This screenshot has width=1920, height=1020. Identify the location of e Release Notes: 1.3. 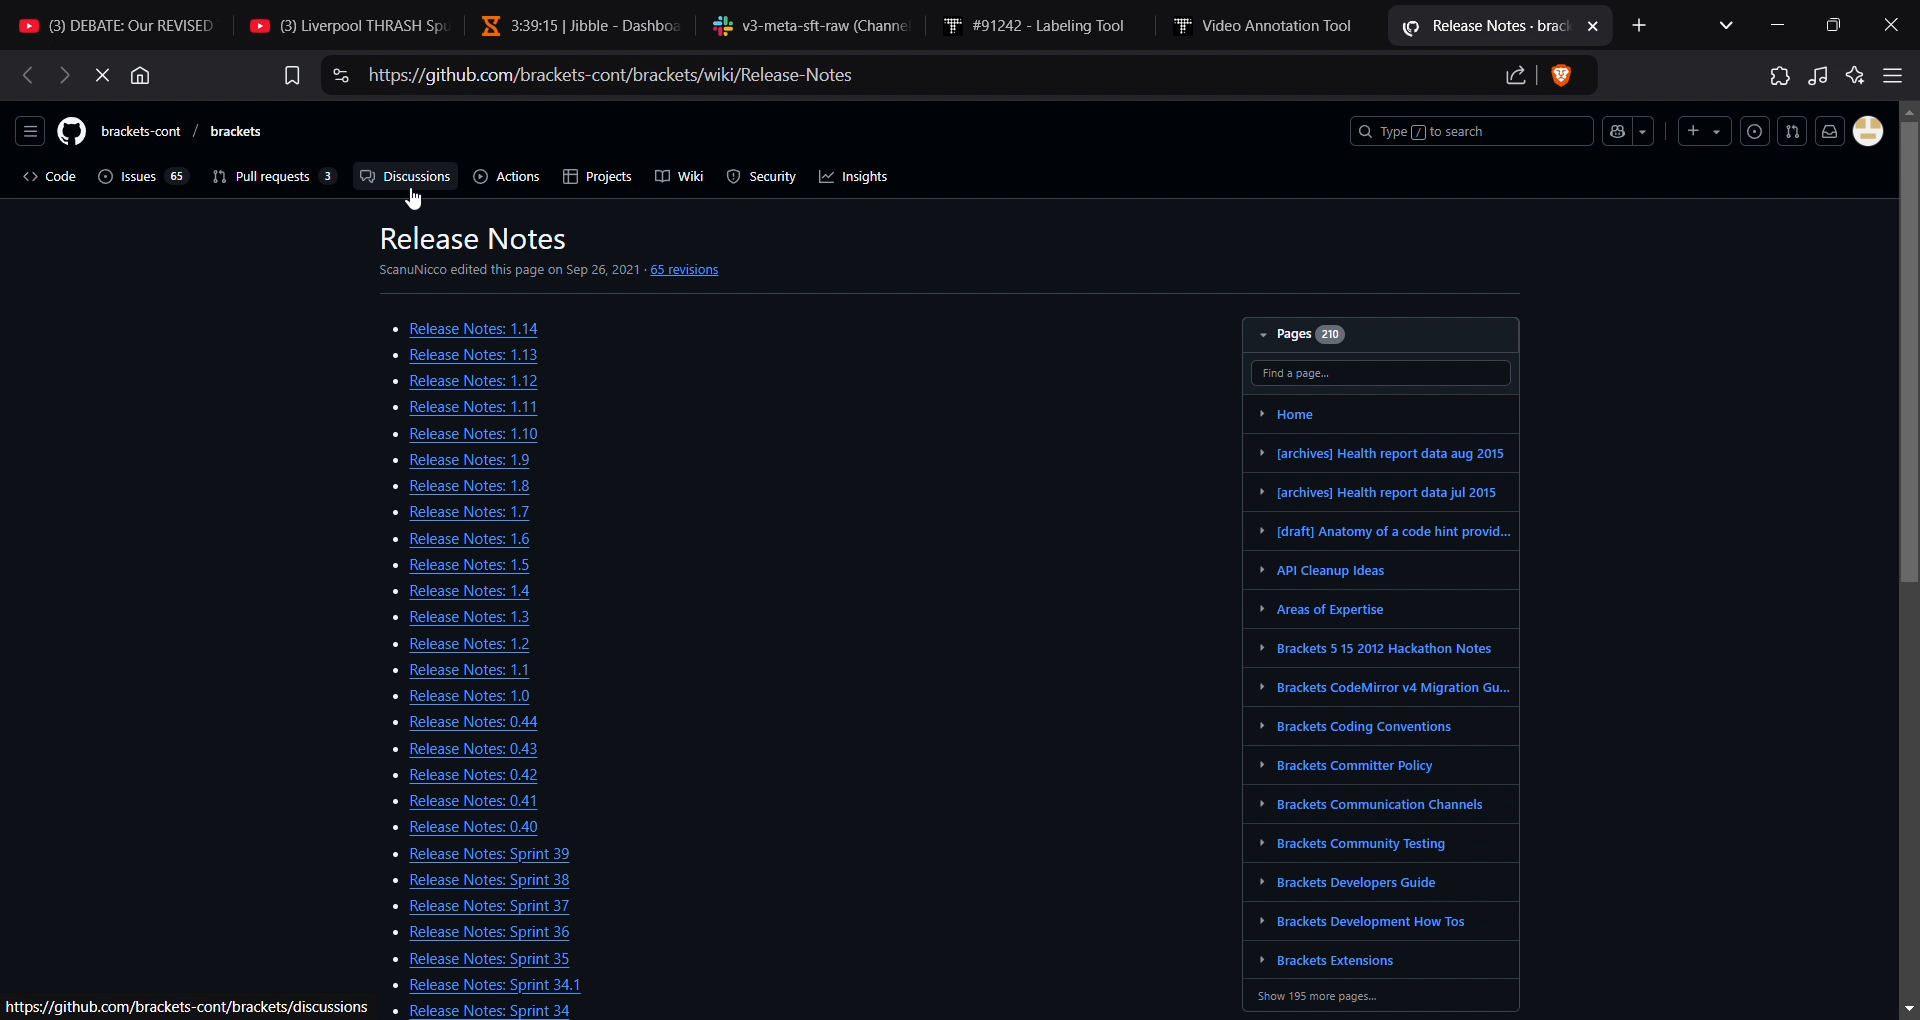
(446, 617).